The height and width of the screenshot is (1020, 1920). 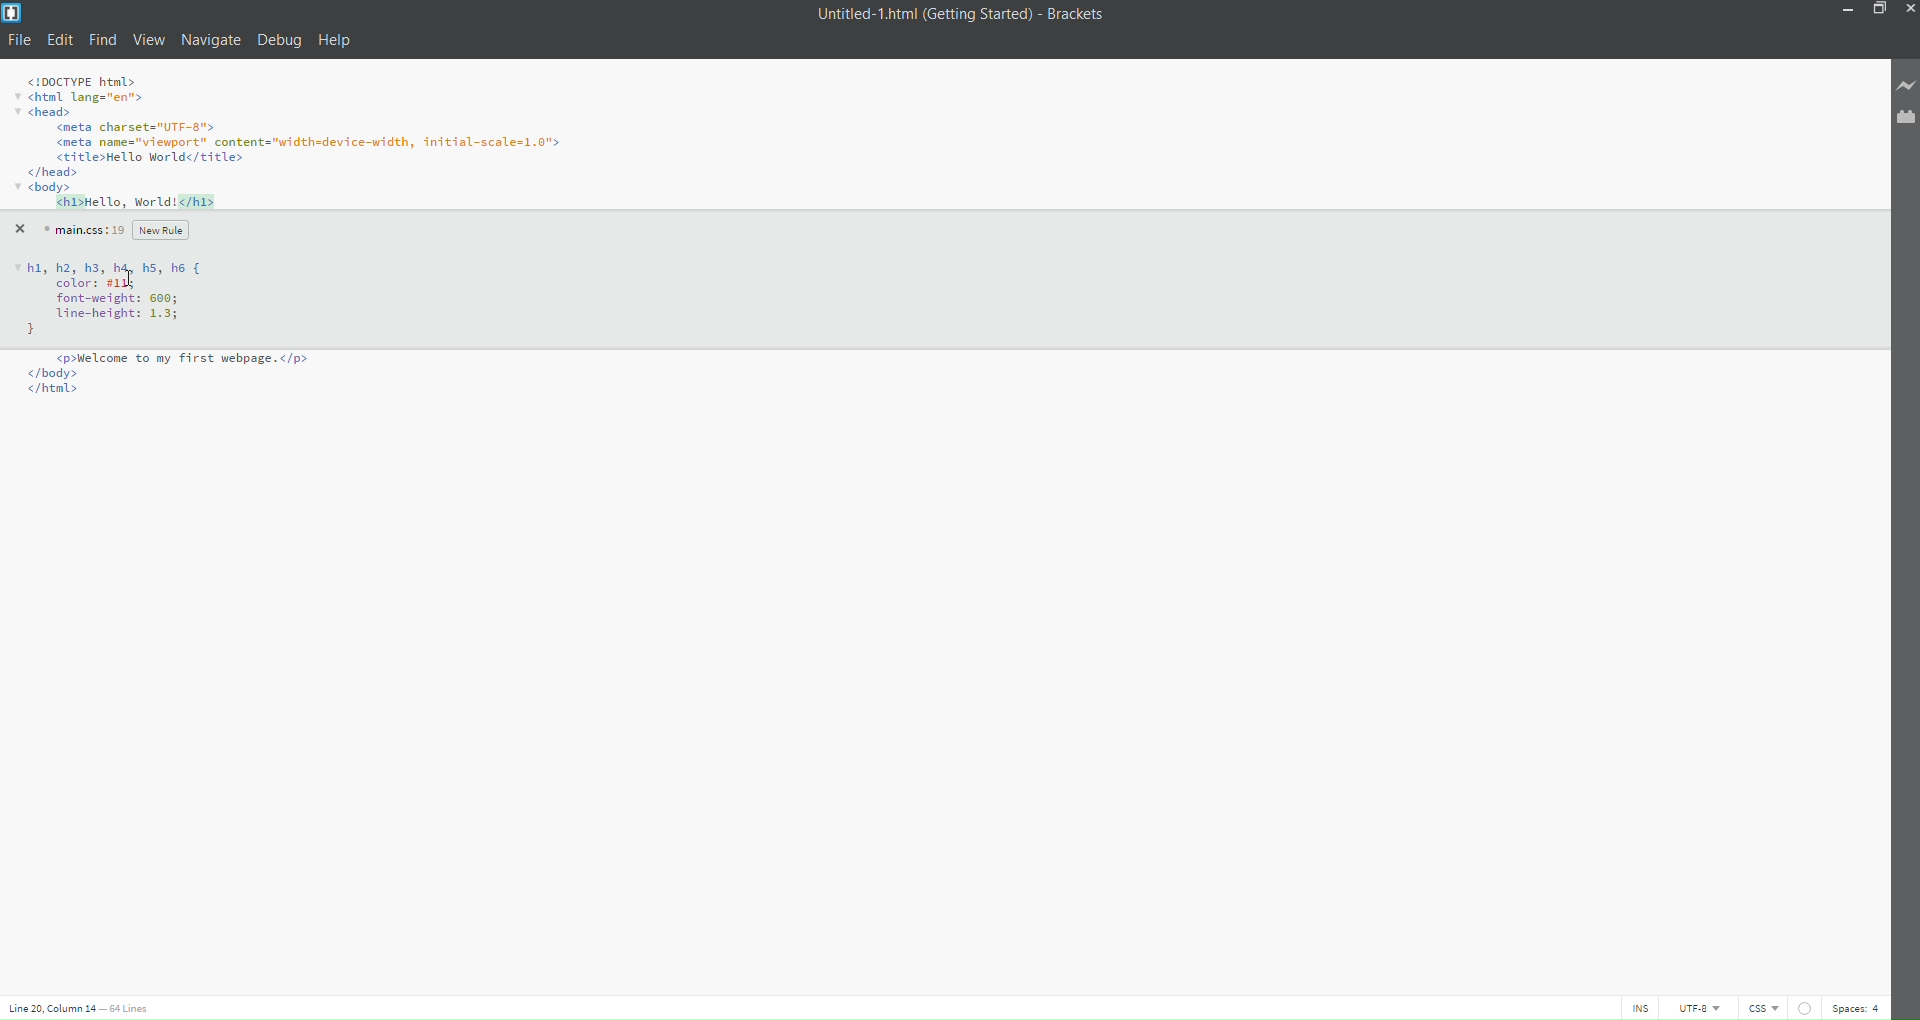 What do you see at coordinates (955, 15) in the screenshot?
I see `title` at bounding box center [955, 15].